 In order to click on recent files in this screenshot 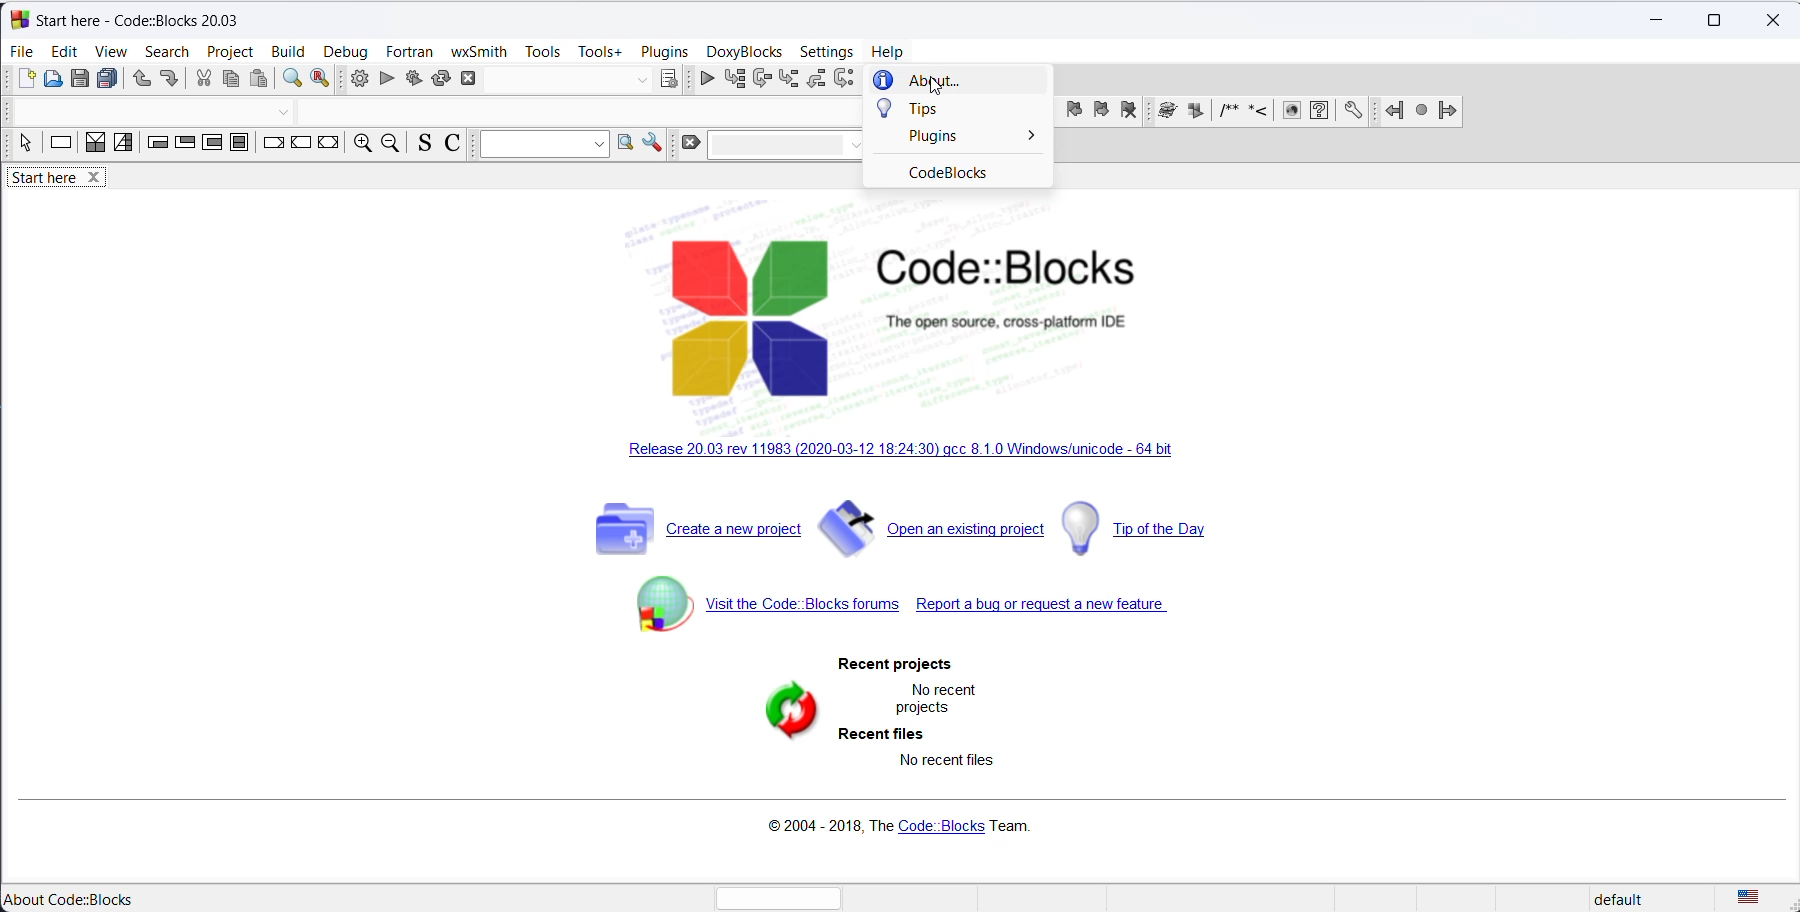, I will do `click(881, 735)`.